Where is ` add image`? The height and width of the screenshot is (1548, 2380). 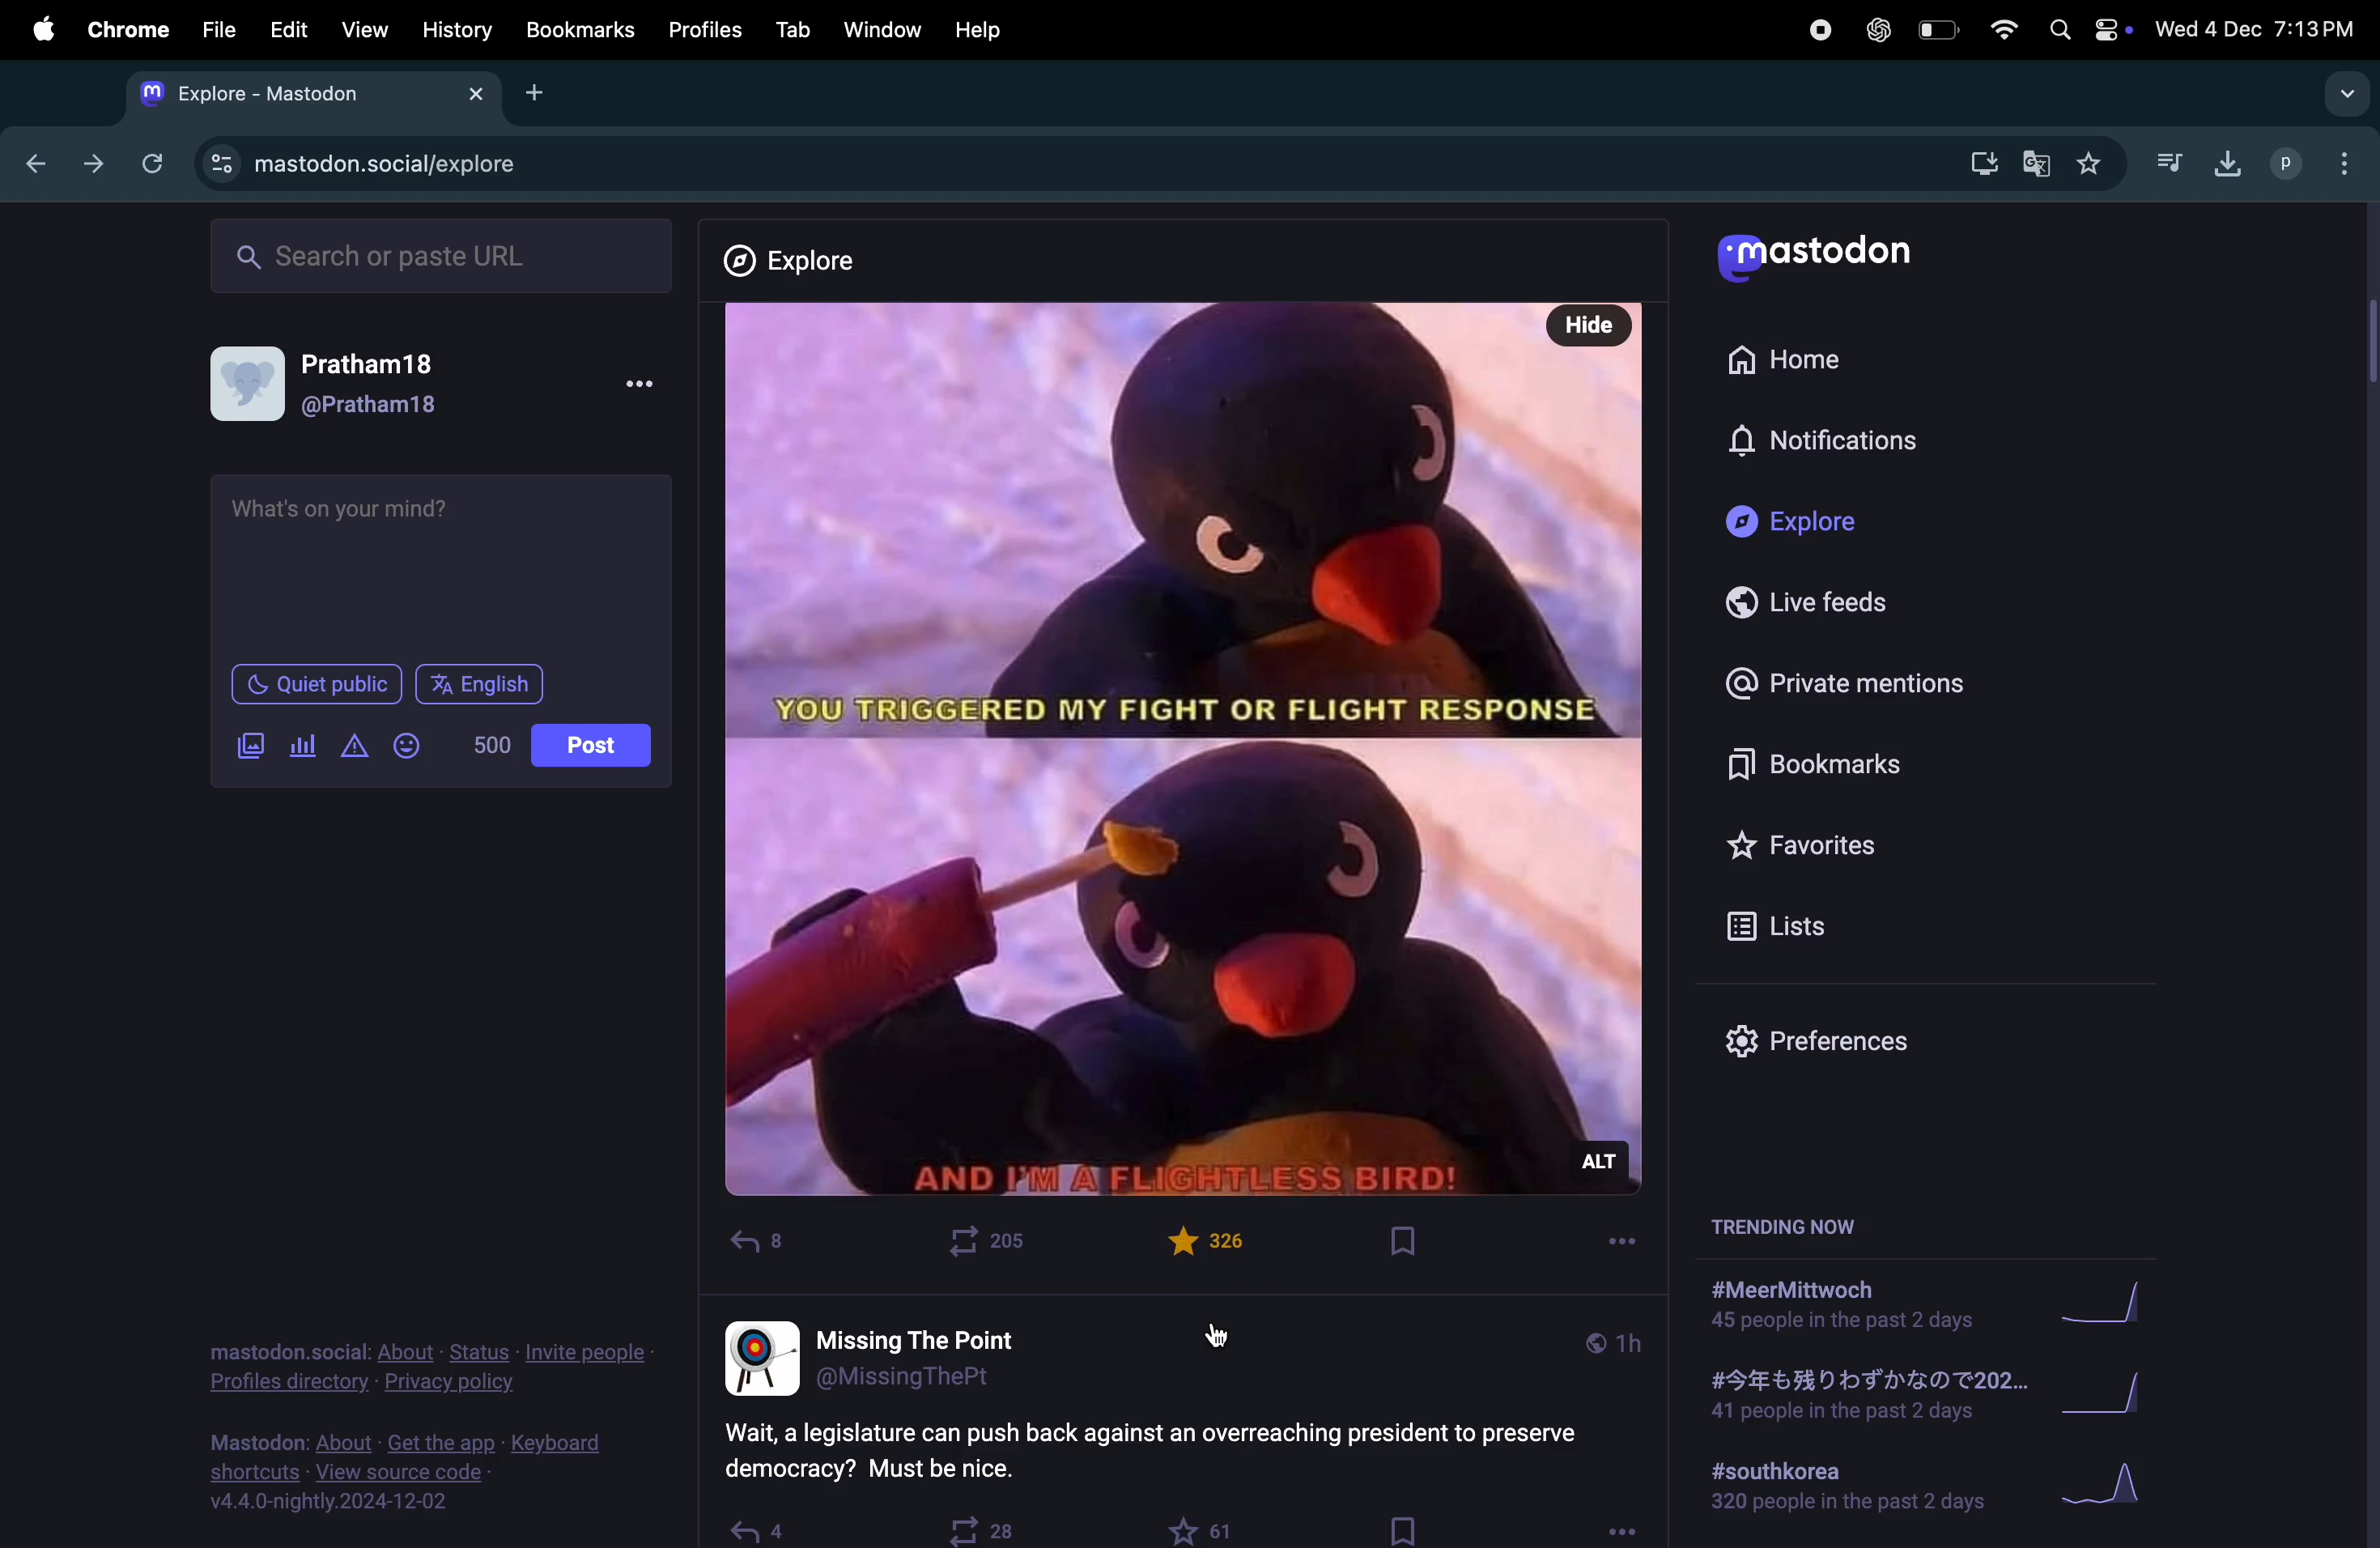
 add image is located at coordinates (255, 742).